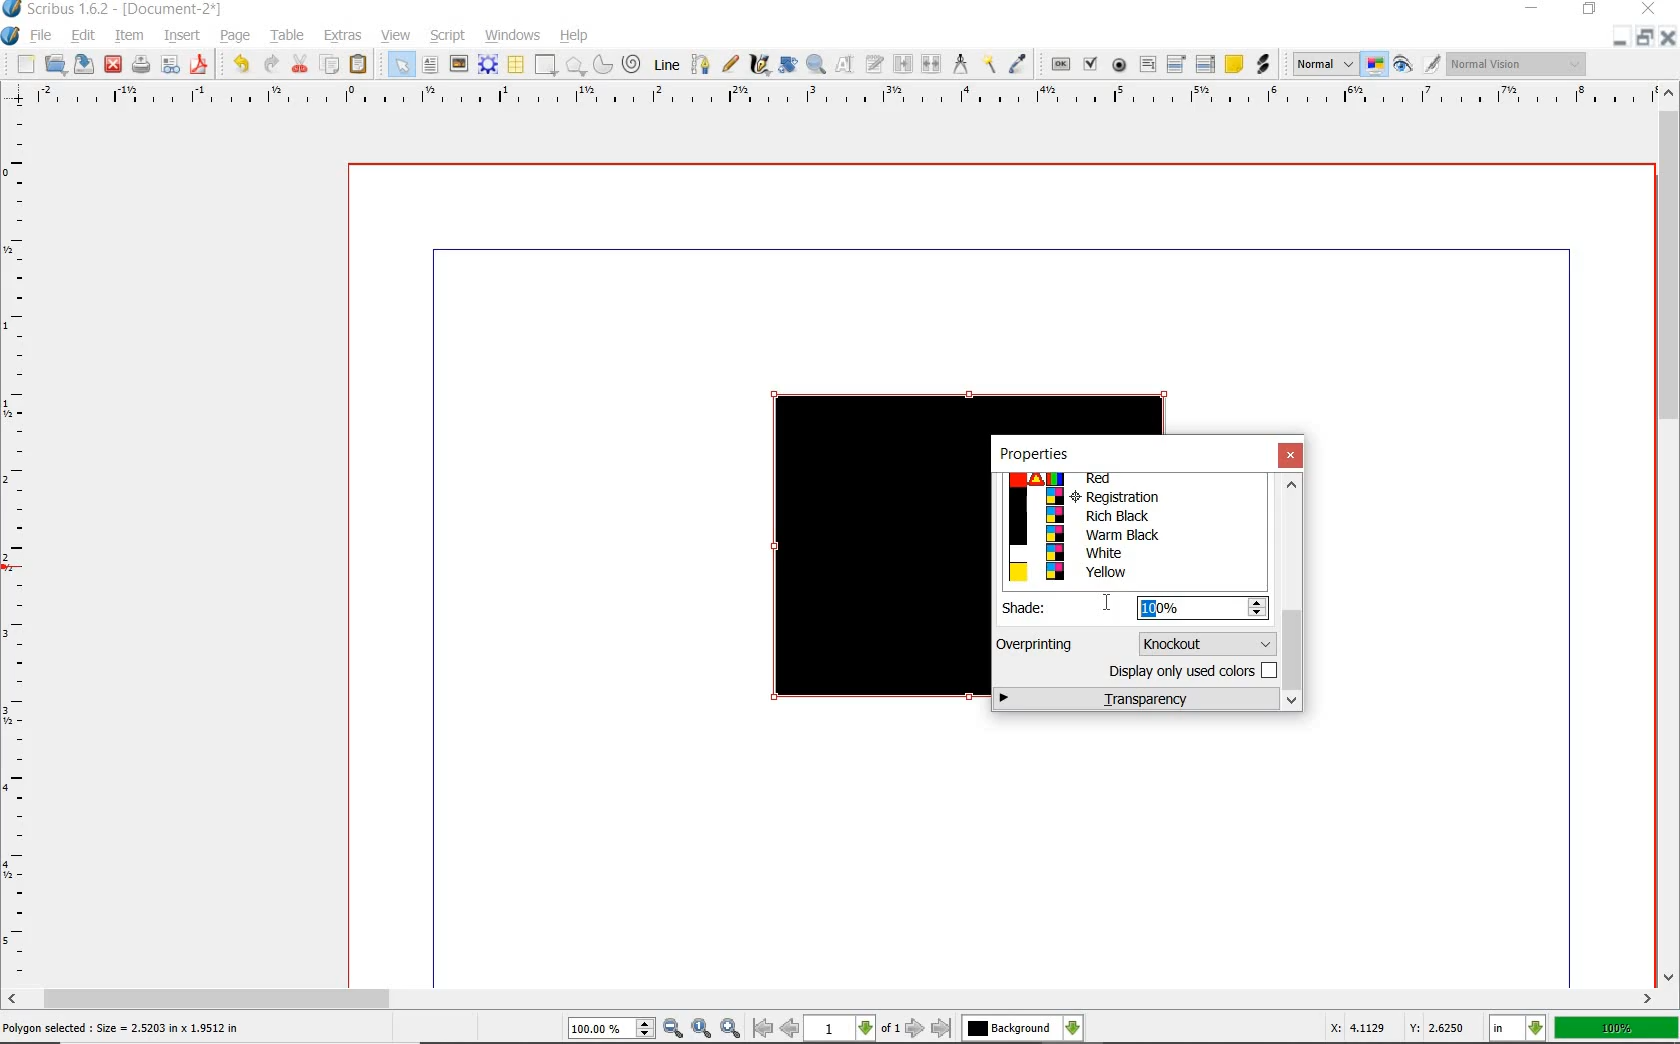 The image size is (1680, 1044). What do you see at coordinates (201, 65) in the screenshot?
I see `save as pdf` at bounding box center [201, 65].